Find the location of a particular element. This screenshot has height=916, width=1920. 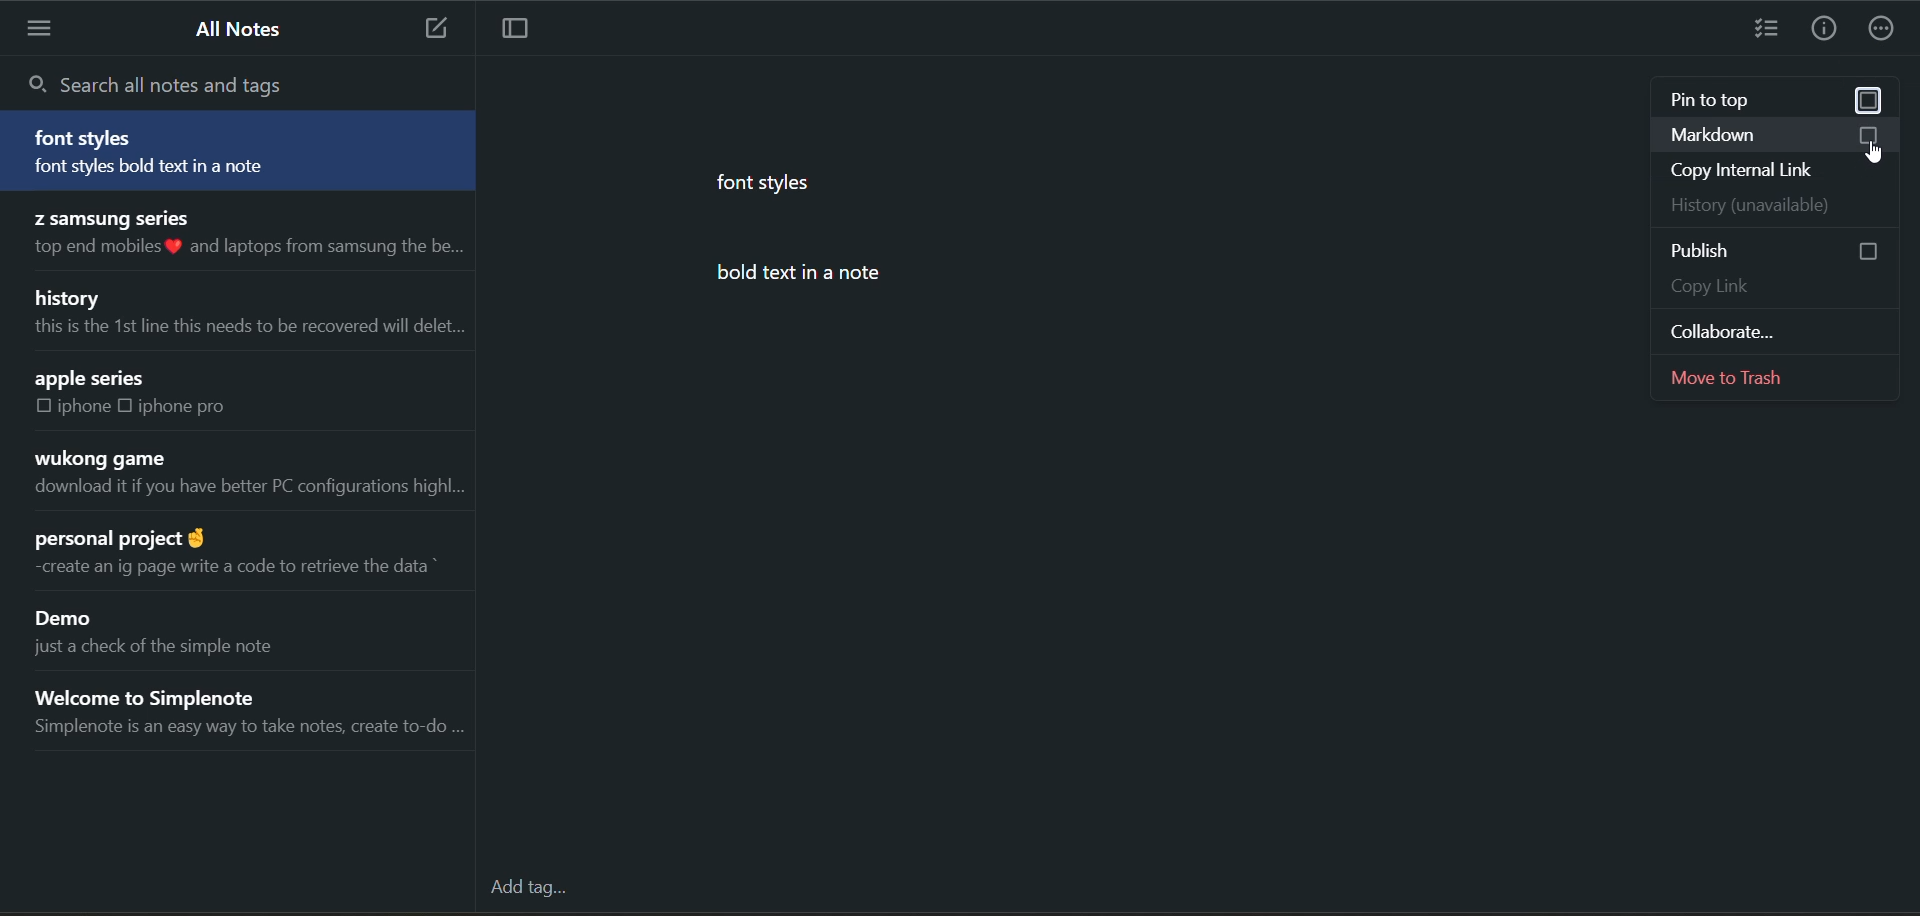

move to trash is located at coordinates (1779, 378).